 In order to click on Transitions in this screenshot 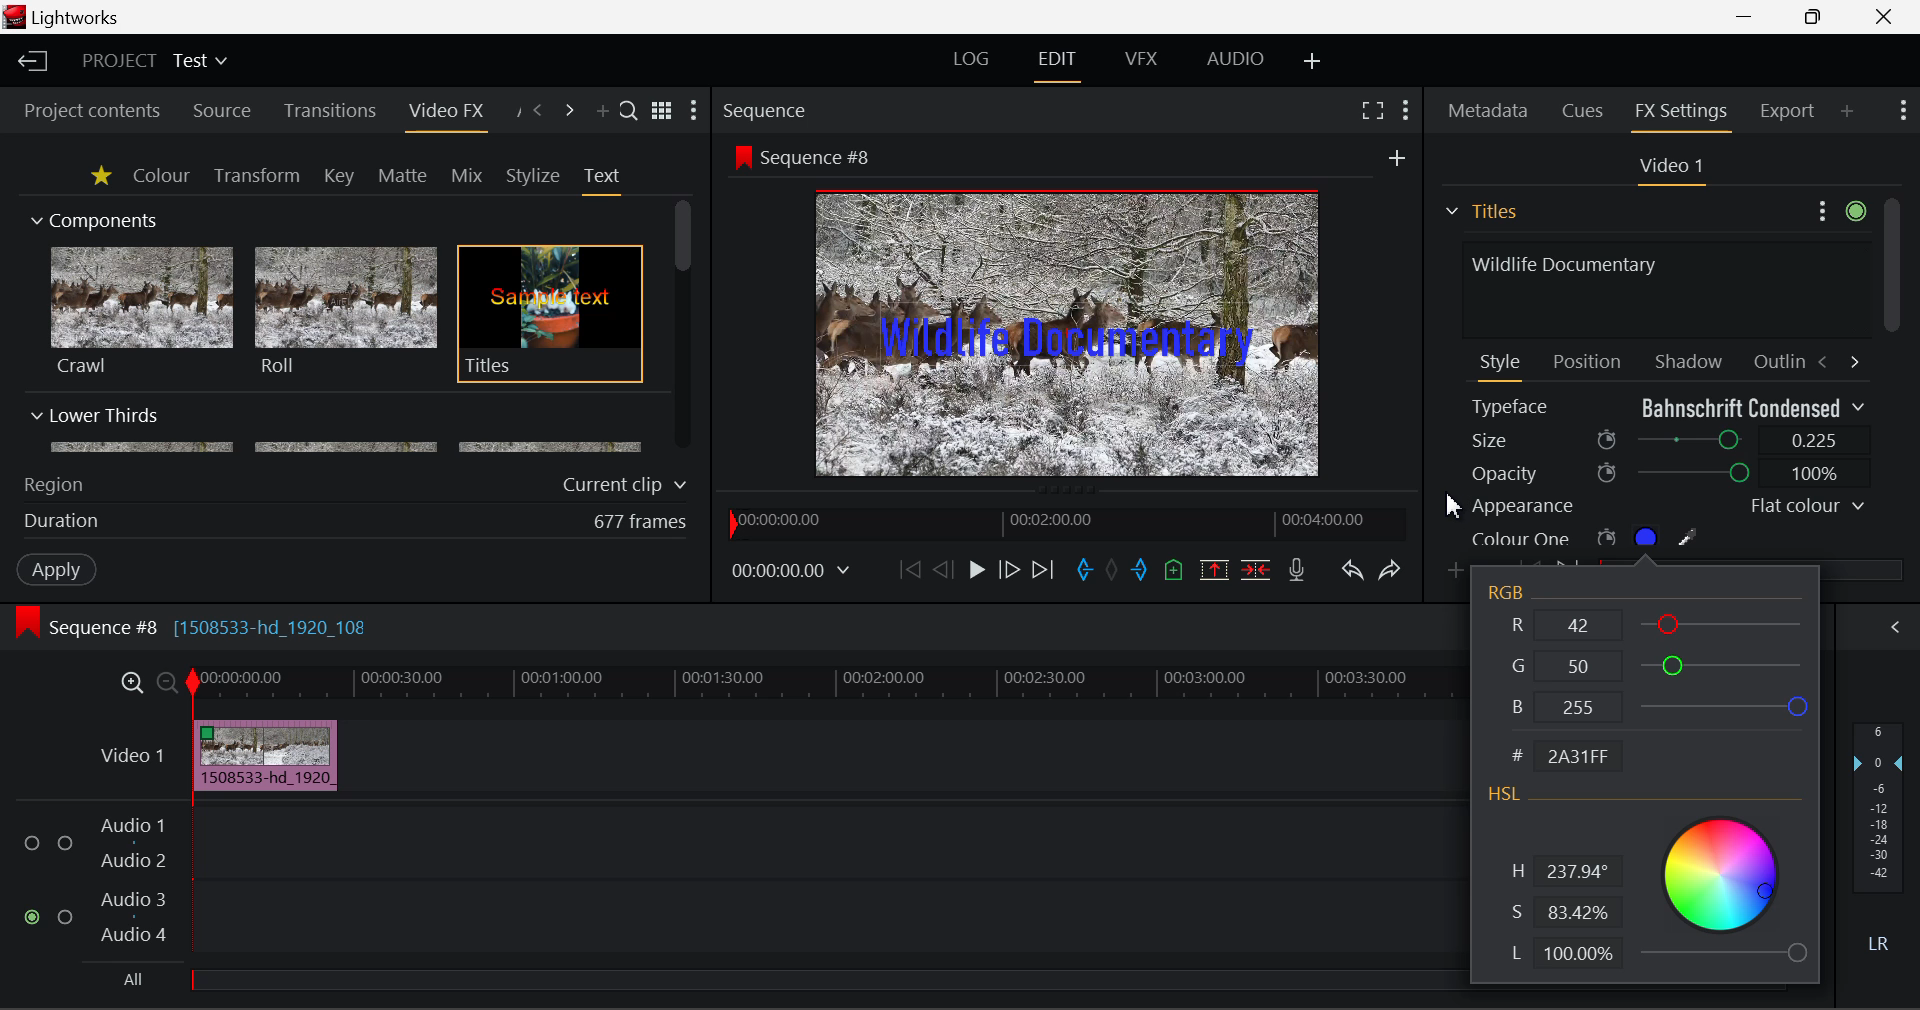, I will do `click(330, 111)`.